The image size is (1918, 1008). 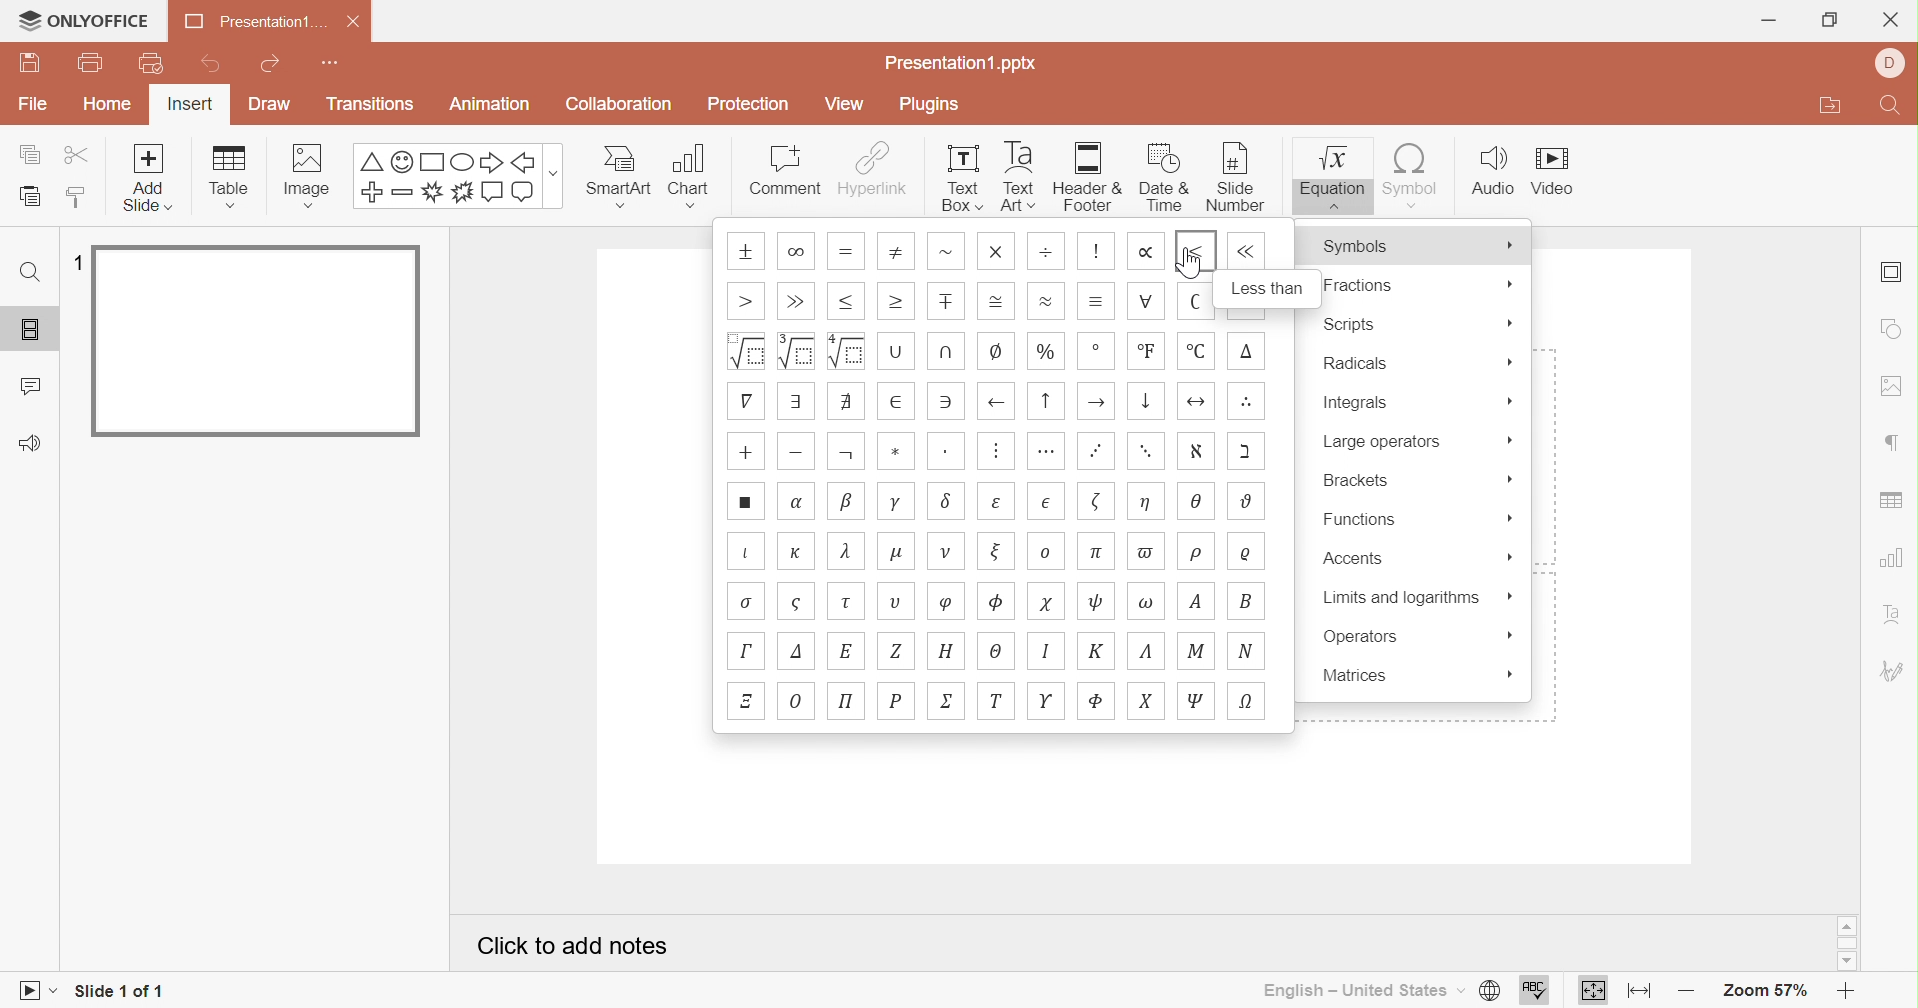 I want to click on Header & Footer, so click(x=1093, y=178).